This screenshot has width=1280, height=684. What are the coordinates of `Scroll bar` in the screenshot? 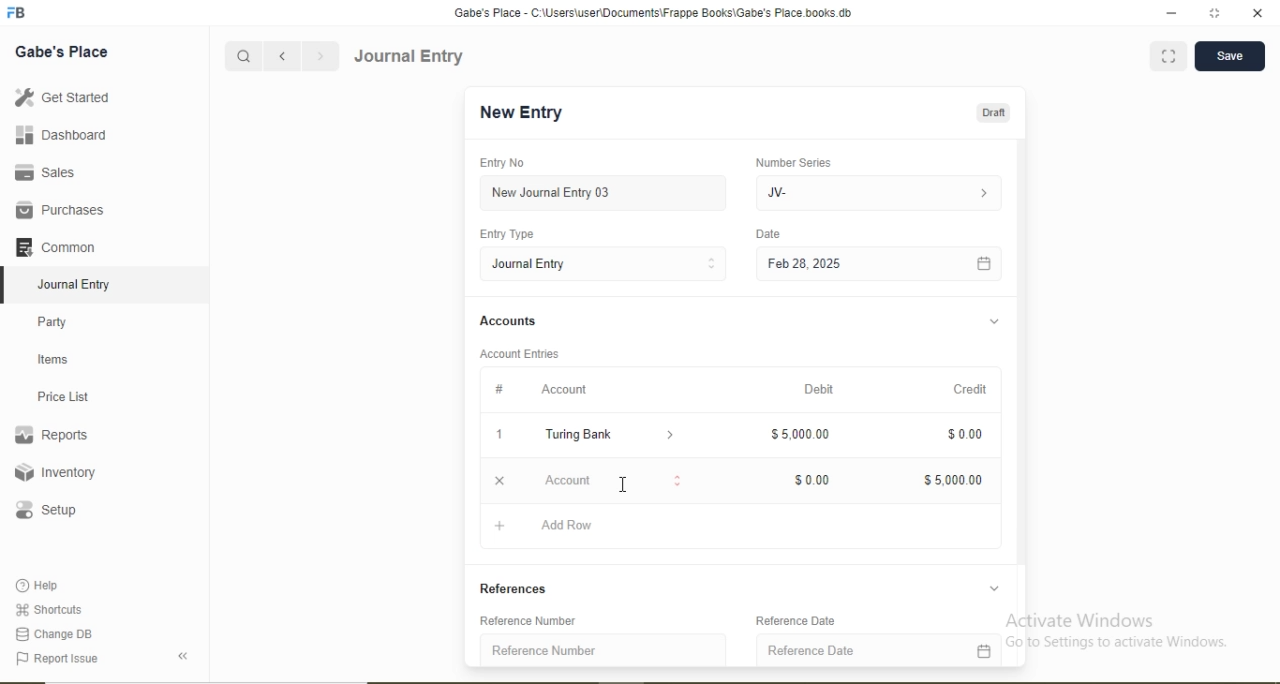 It's located at (1021, 386).